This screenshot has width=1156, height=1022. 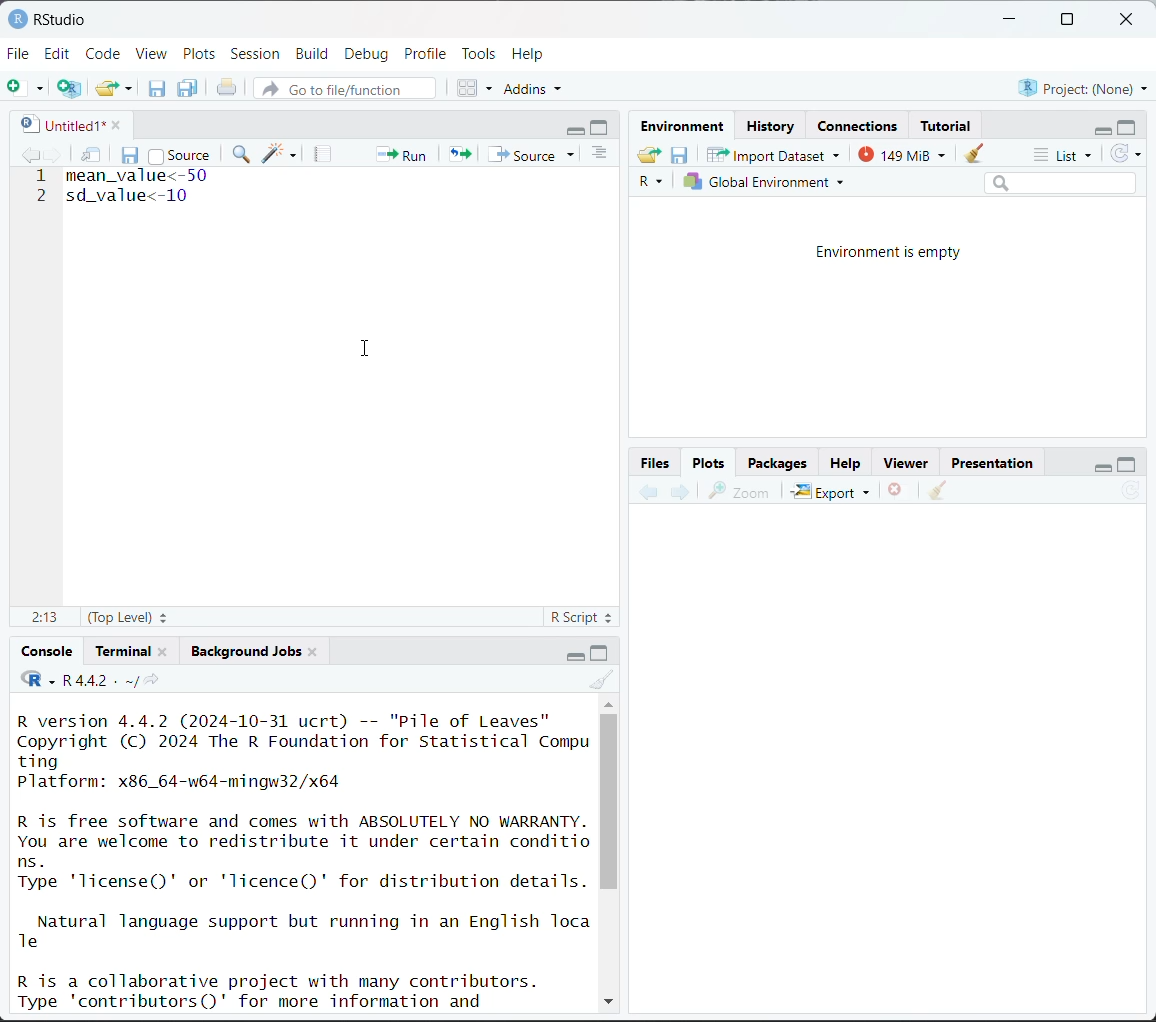 I want to click on clear list, so click(x=131, y=88).